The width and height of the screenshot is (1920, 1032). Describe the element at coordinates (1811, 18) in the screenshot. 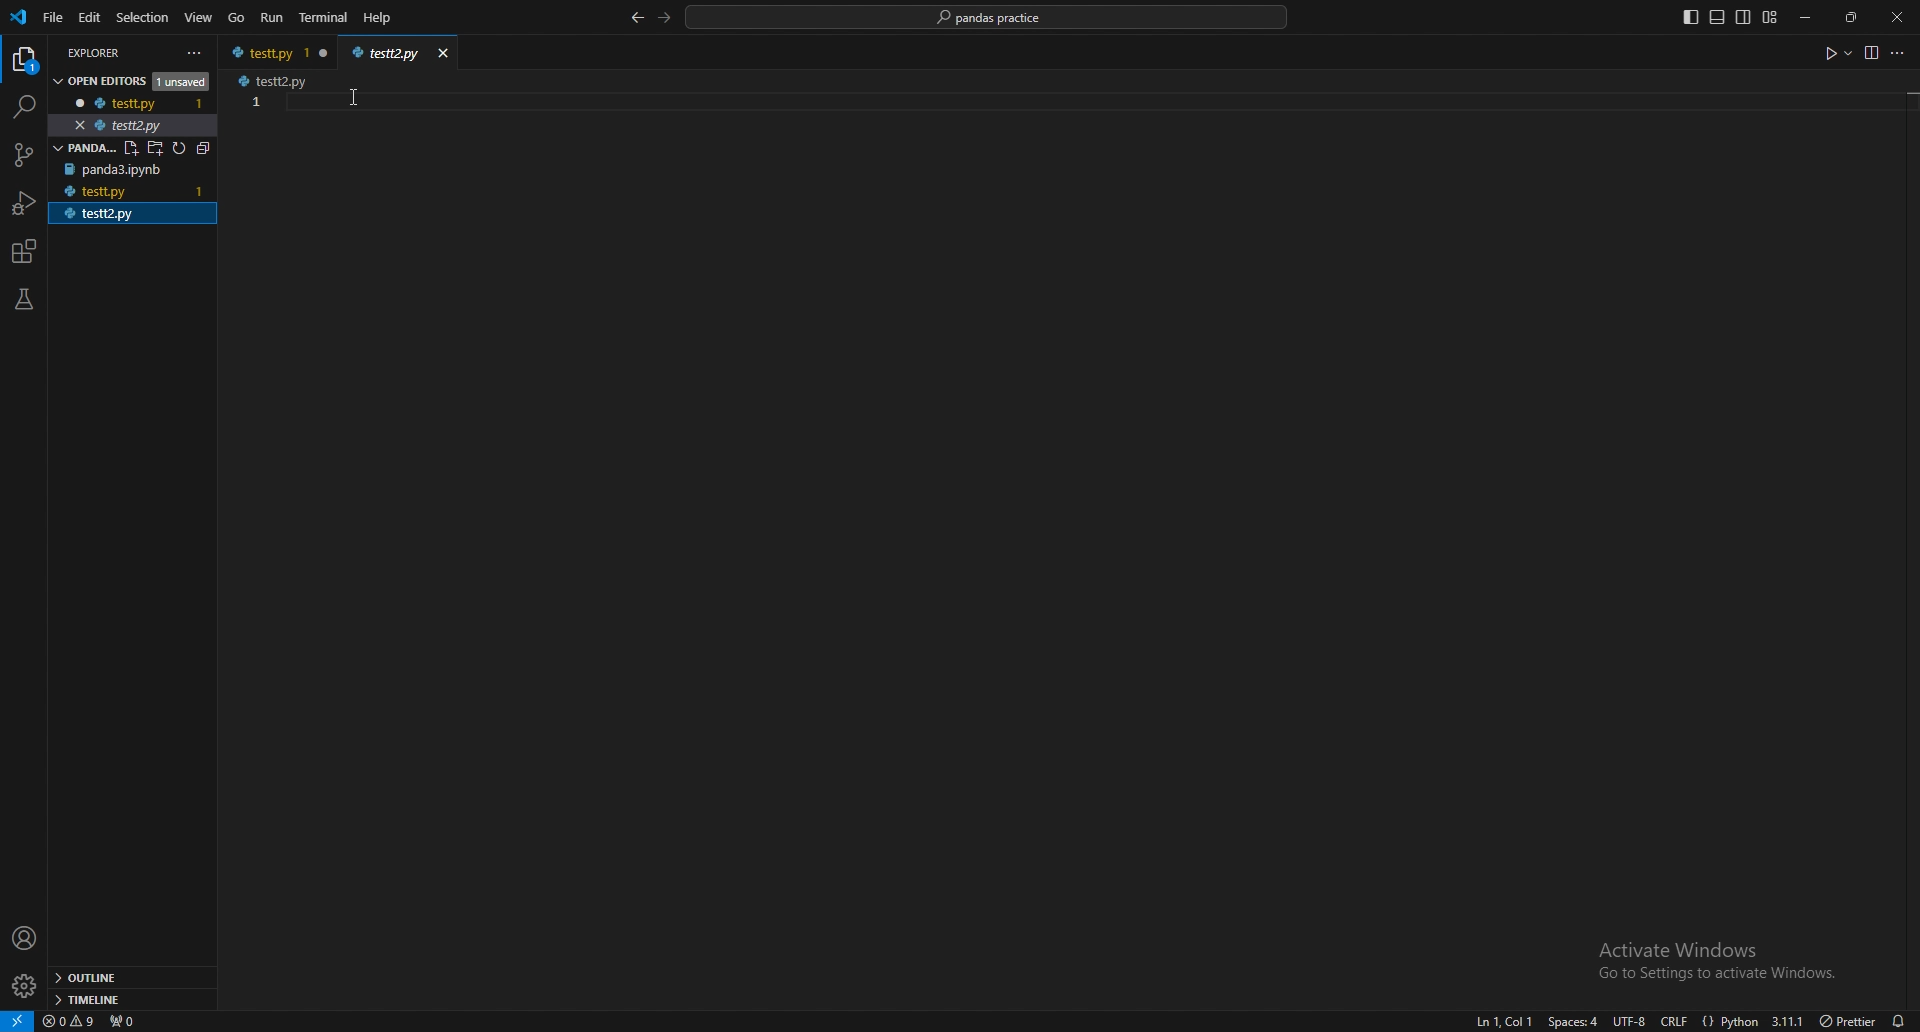

I see `minimize` at that location.